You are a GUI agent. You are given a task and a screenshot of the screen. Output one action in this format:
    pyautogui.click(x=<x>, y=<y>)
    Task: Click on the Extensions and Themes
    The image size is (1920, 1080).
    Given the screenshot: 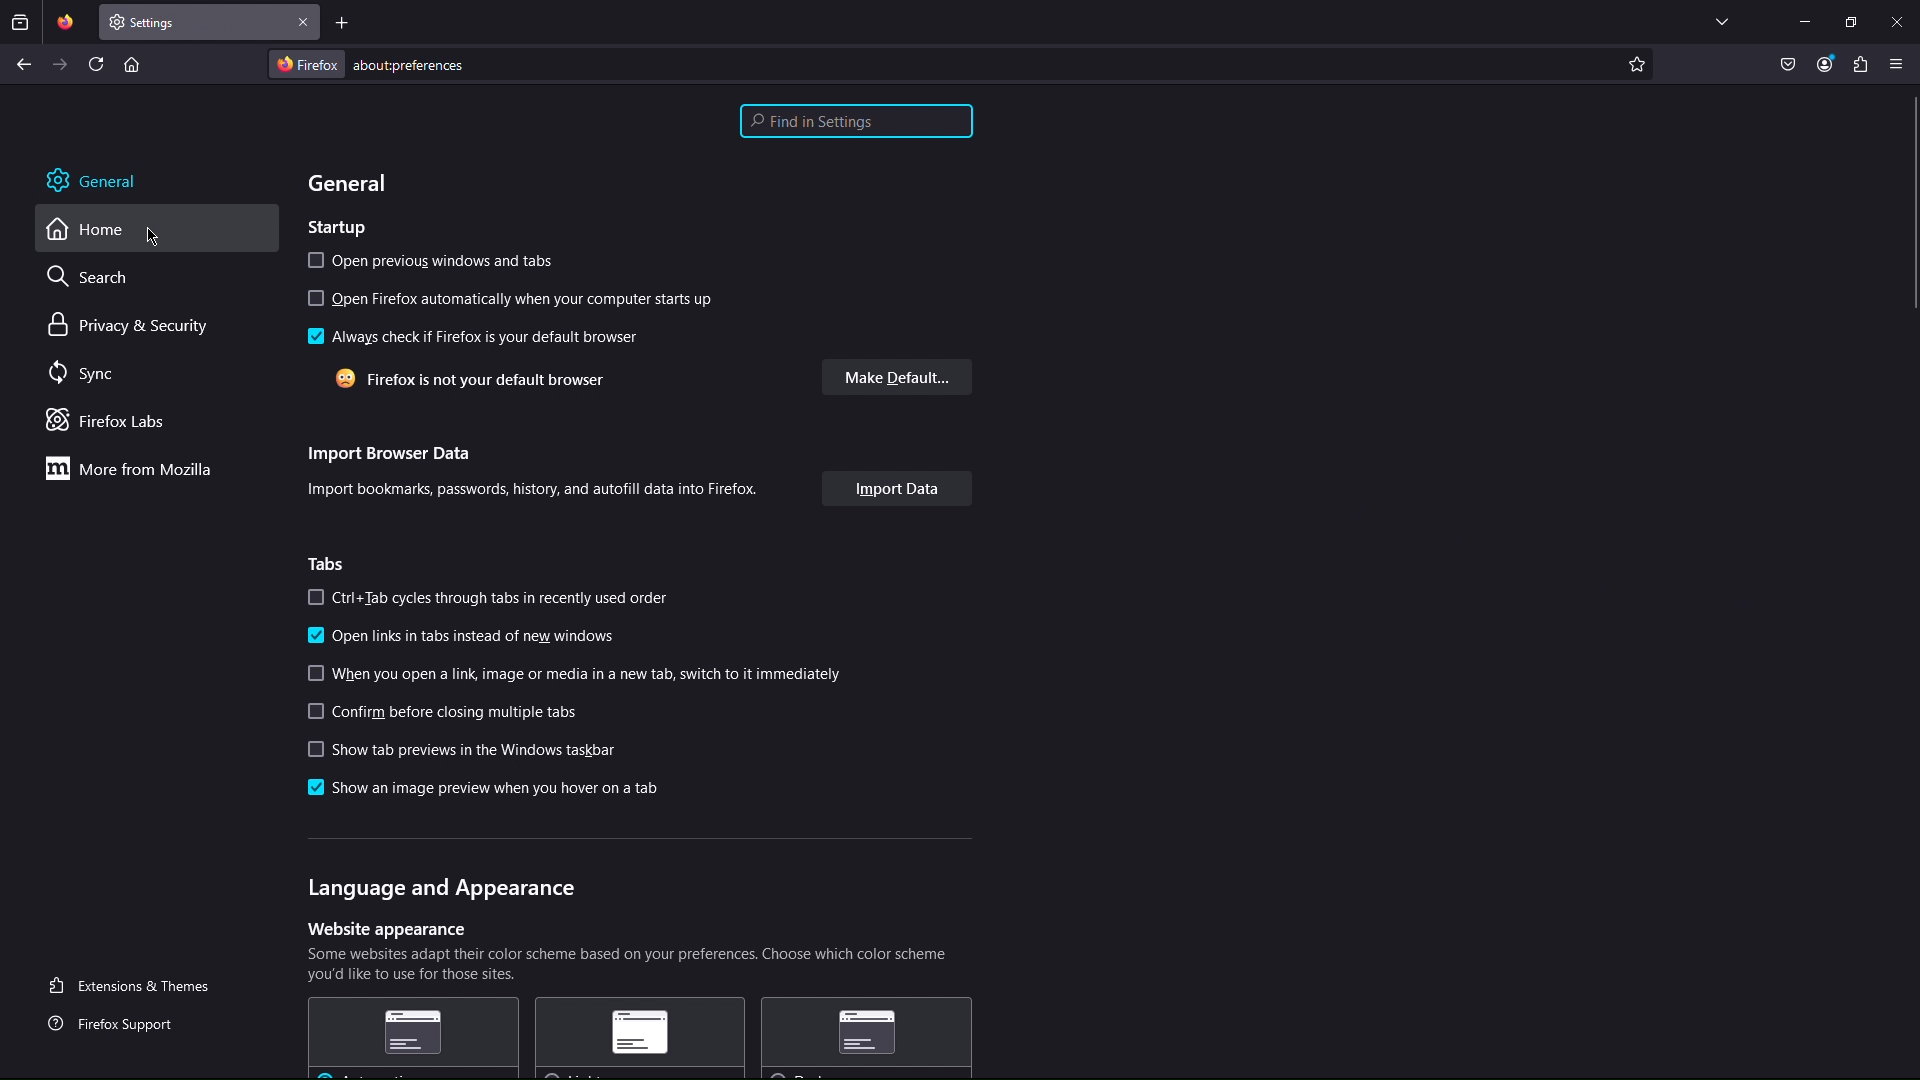 What is the action you would take?
    pyautogui.click(x=137, y=984)
    